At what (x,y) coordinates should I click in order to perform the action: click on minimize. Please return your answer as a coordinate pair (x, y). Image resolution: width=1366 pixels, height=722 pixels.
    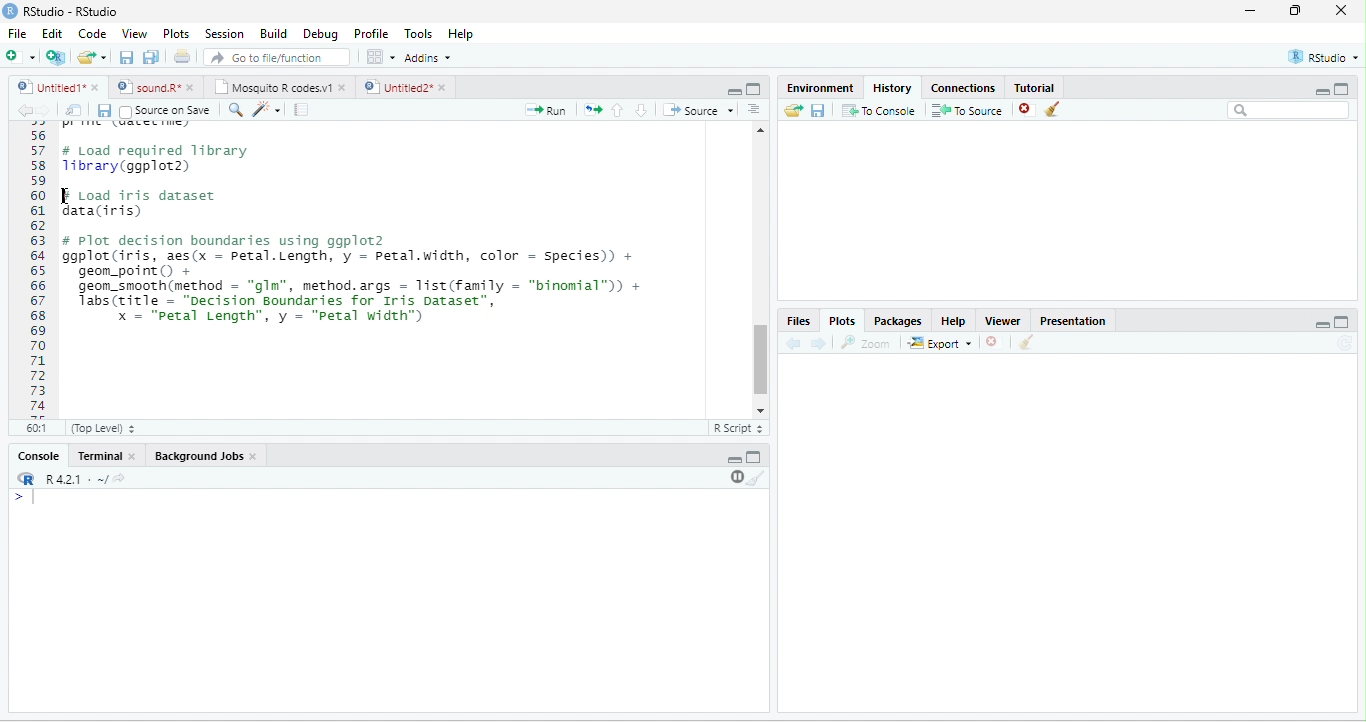
    Looking at the image, I should click on (1251, 10).